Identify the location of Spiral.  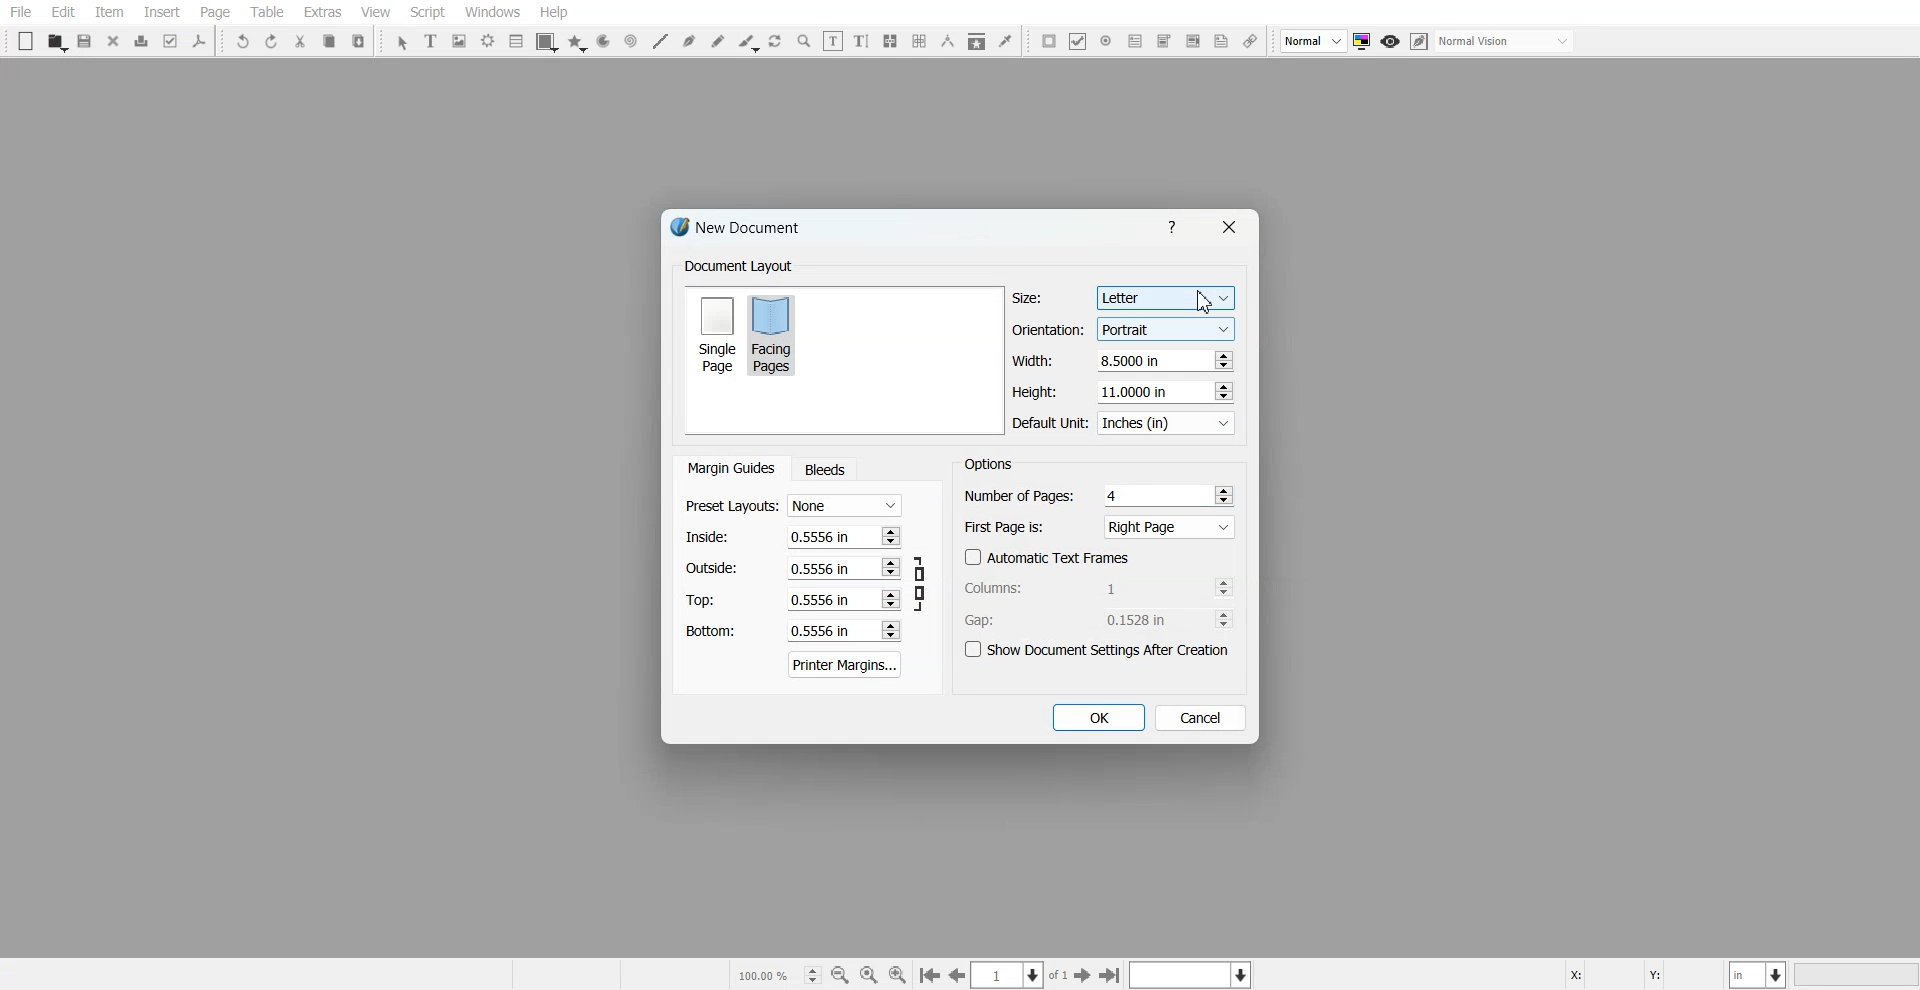
(630, 41).